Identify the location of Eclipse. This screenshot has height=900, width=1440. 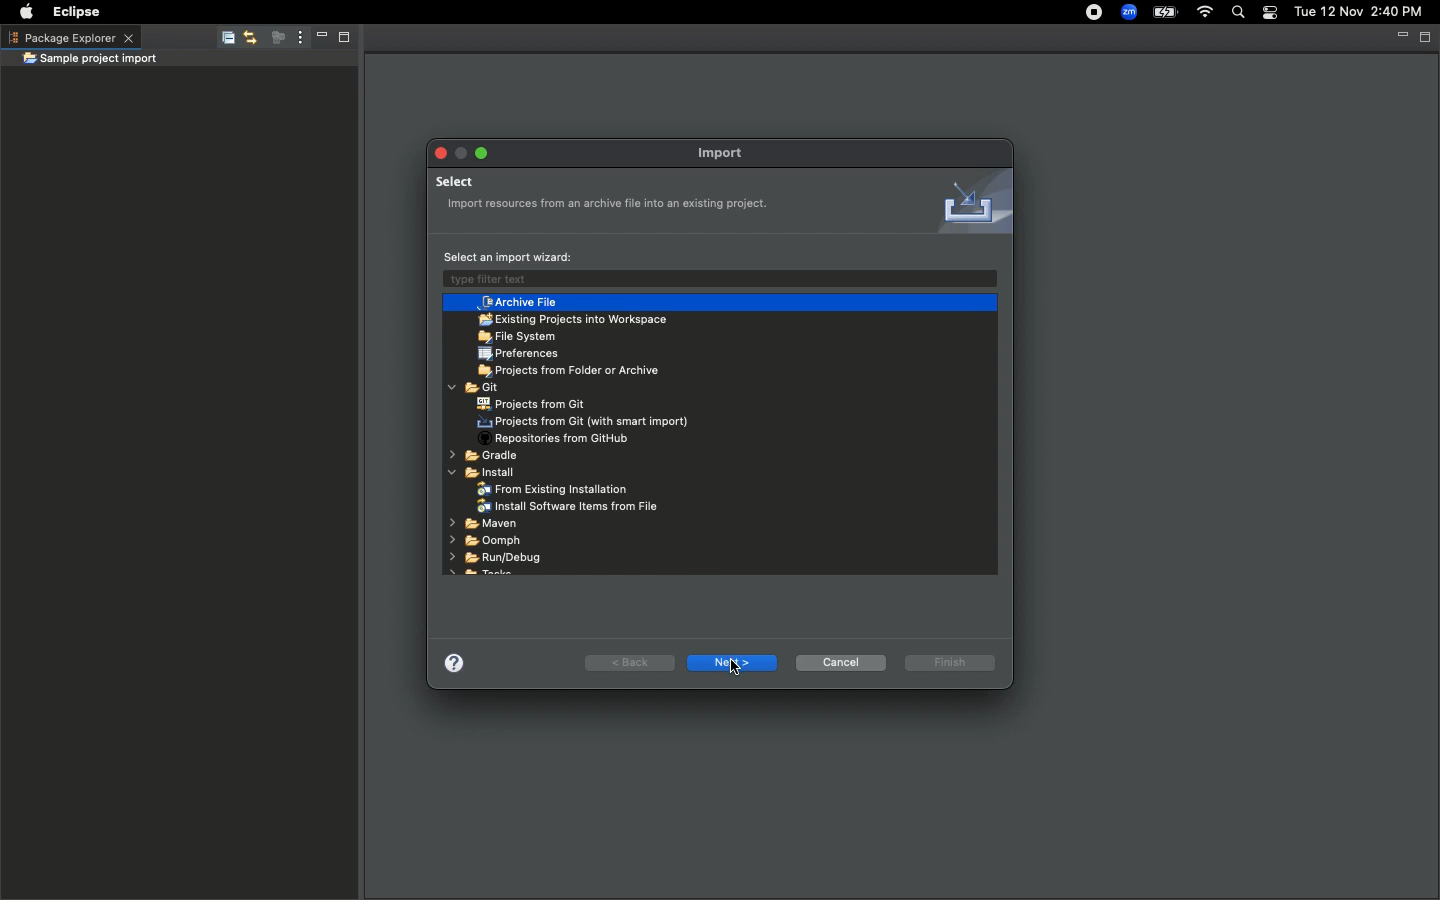
(79, 12).